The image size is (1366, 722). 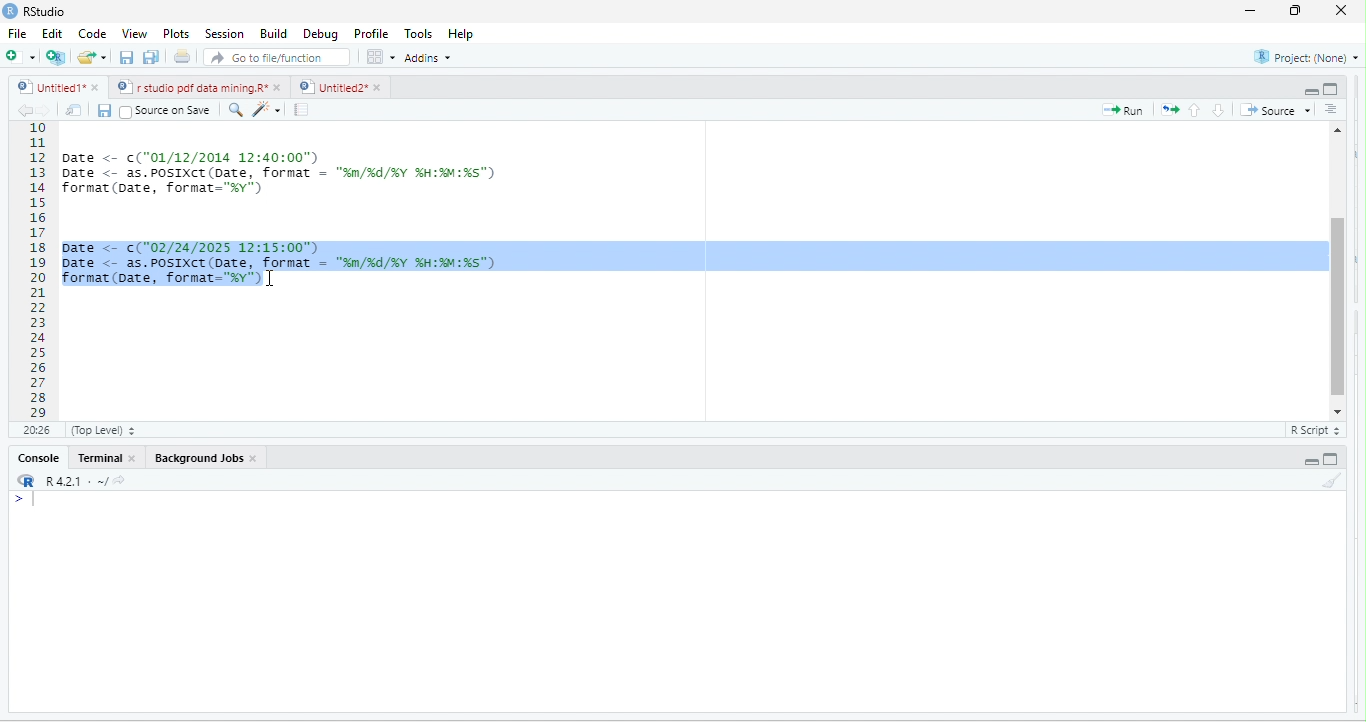 What do you see at coordinates (368, 33) in the screenshot?
I see `Profile` at bounding box center [368, 33].